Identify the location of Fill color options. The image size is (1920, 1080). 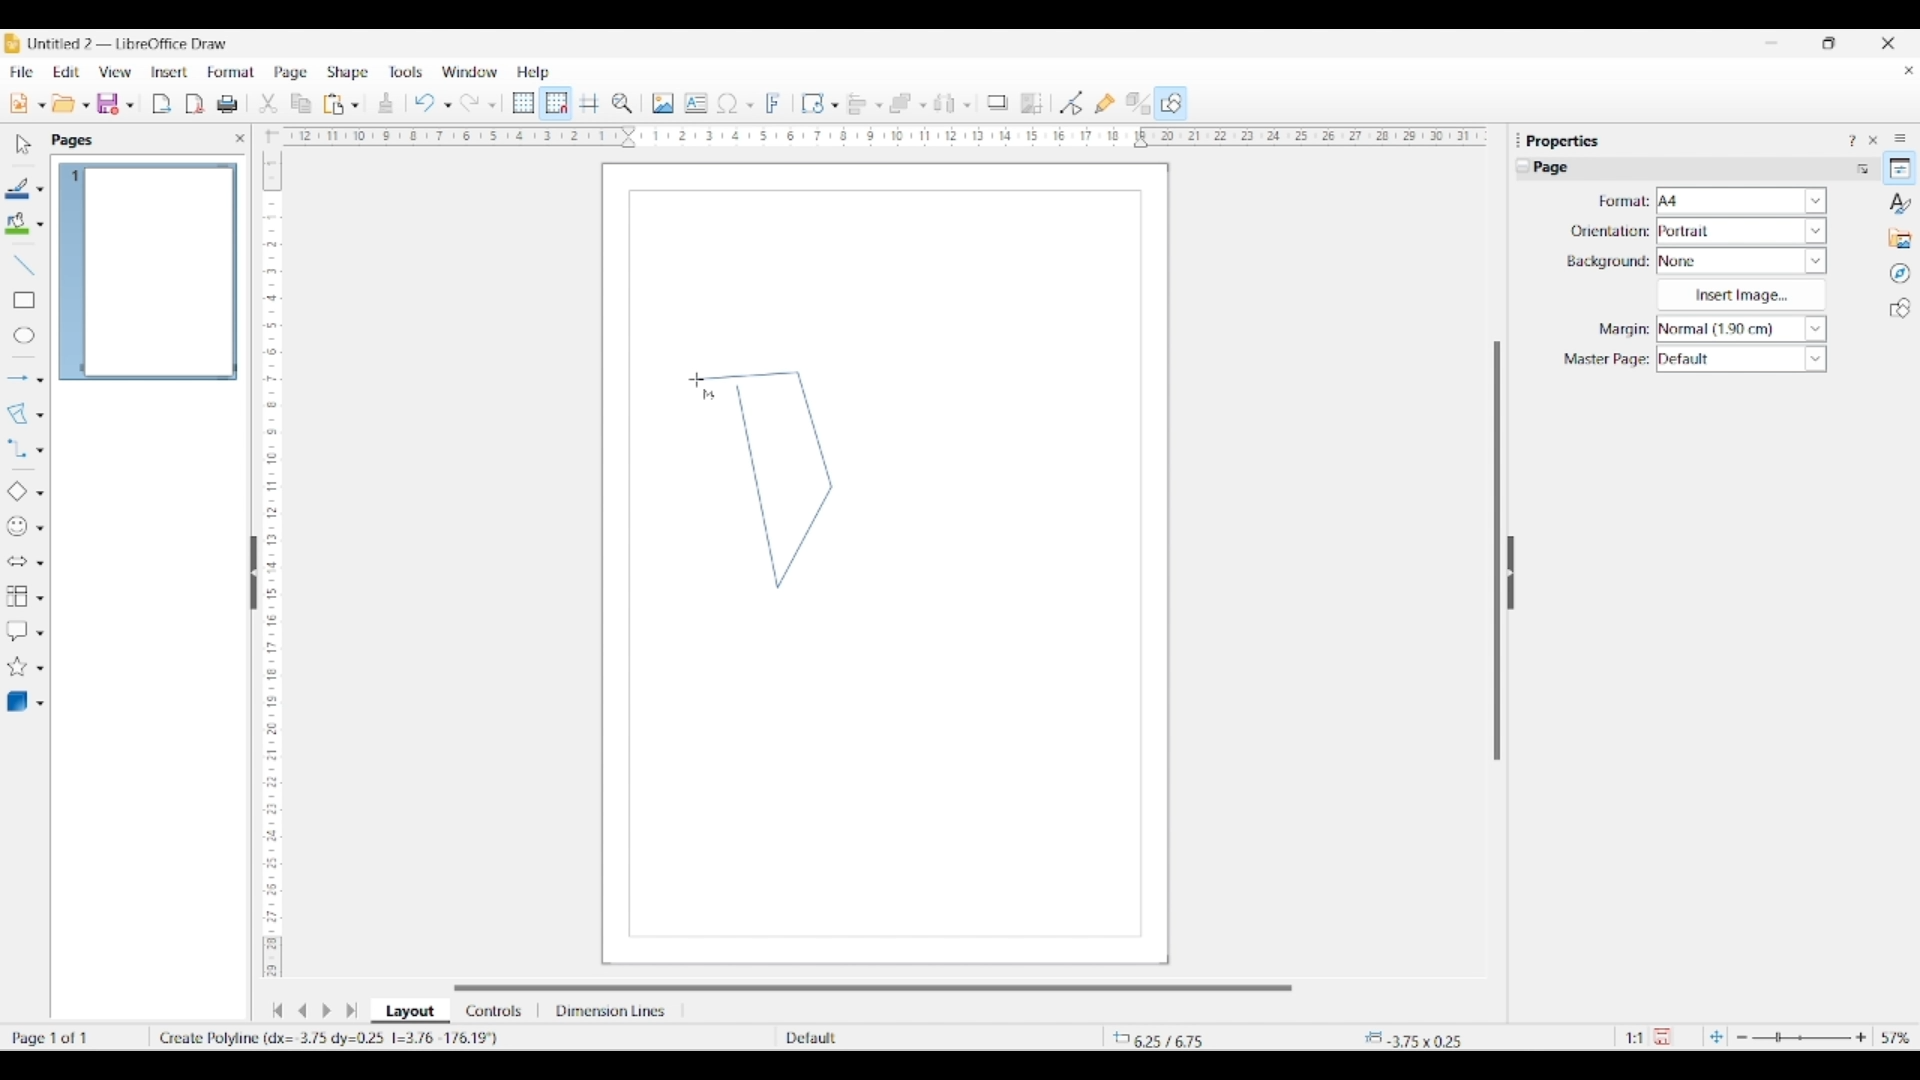
(40, 225).